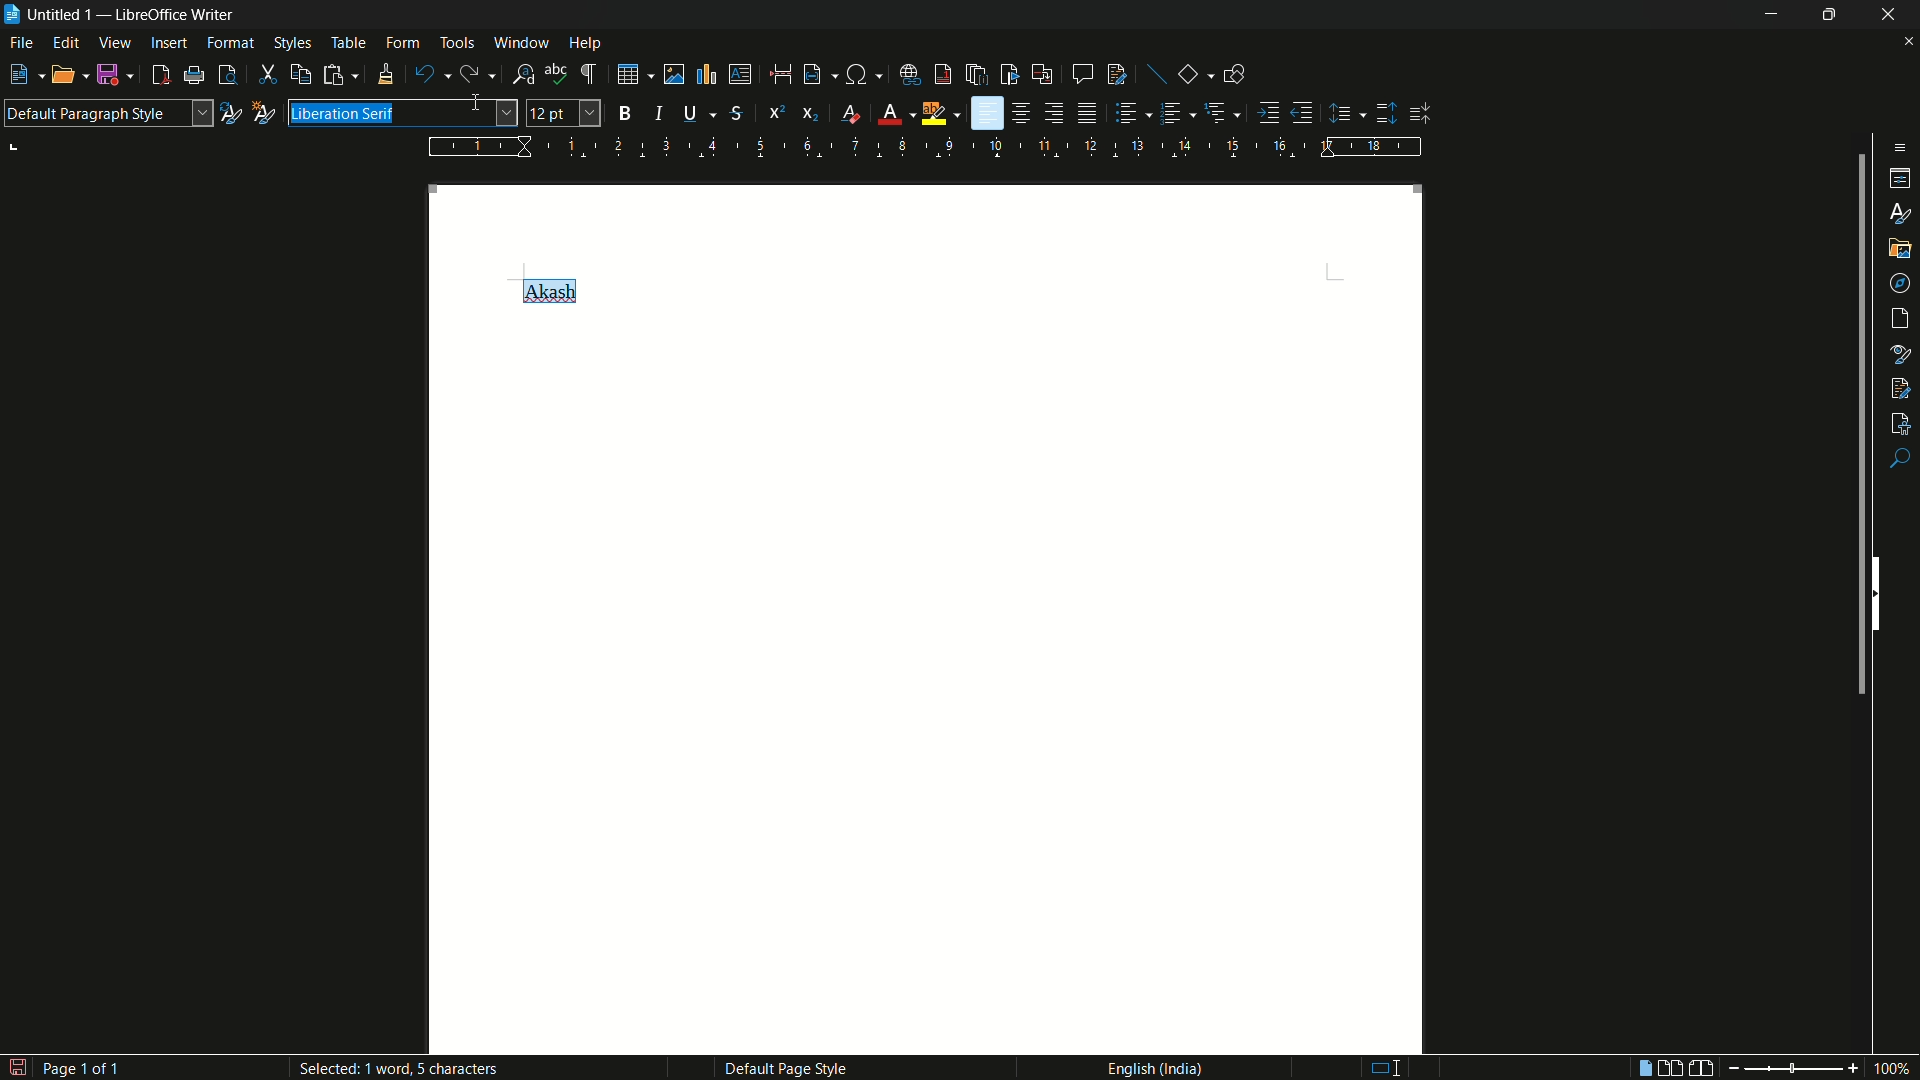 This screenshot has width=1920, height=1080. I want to click on styles menu, so click(292, 43).